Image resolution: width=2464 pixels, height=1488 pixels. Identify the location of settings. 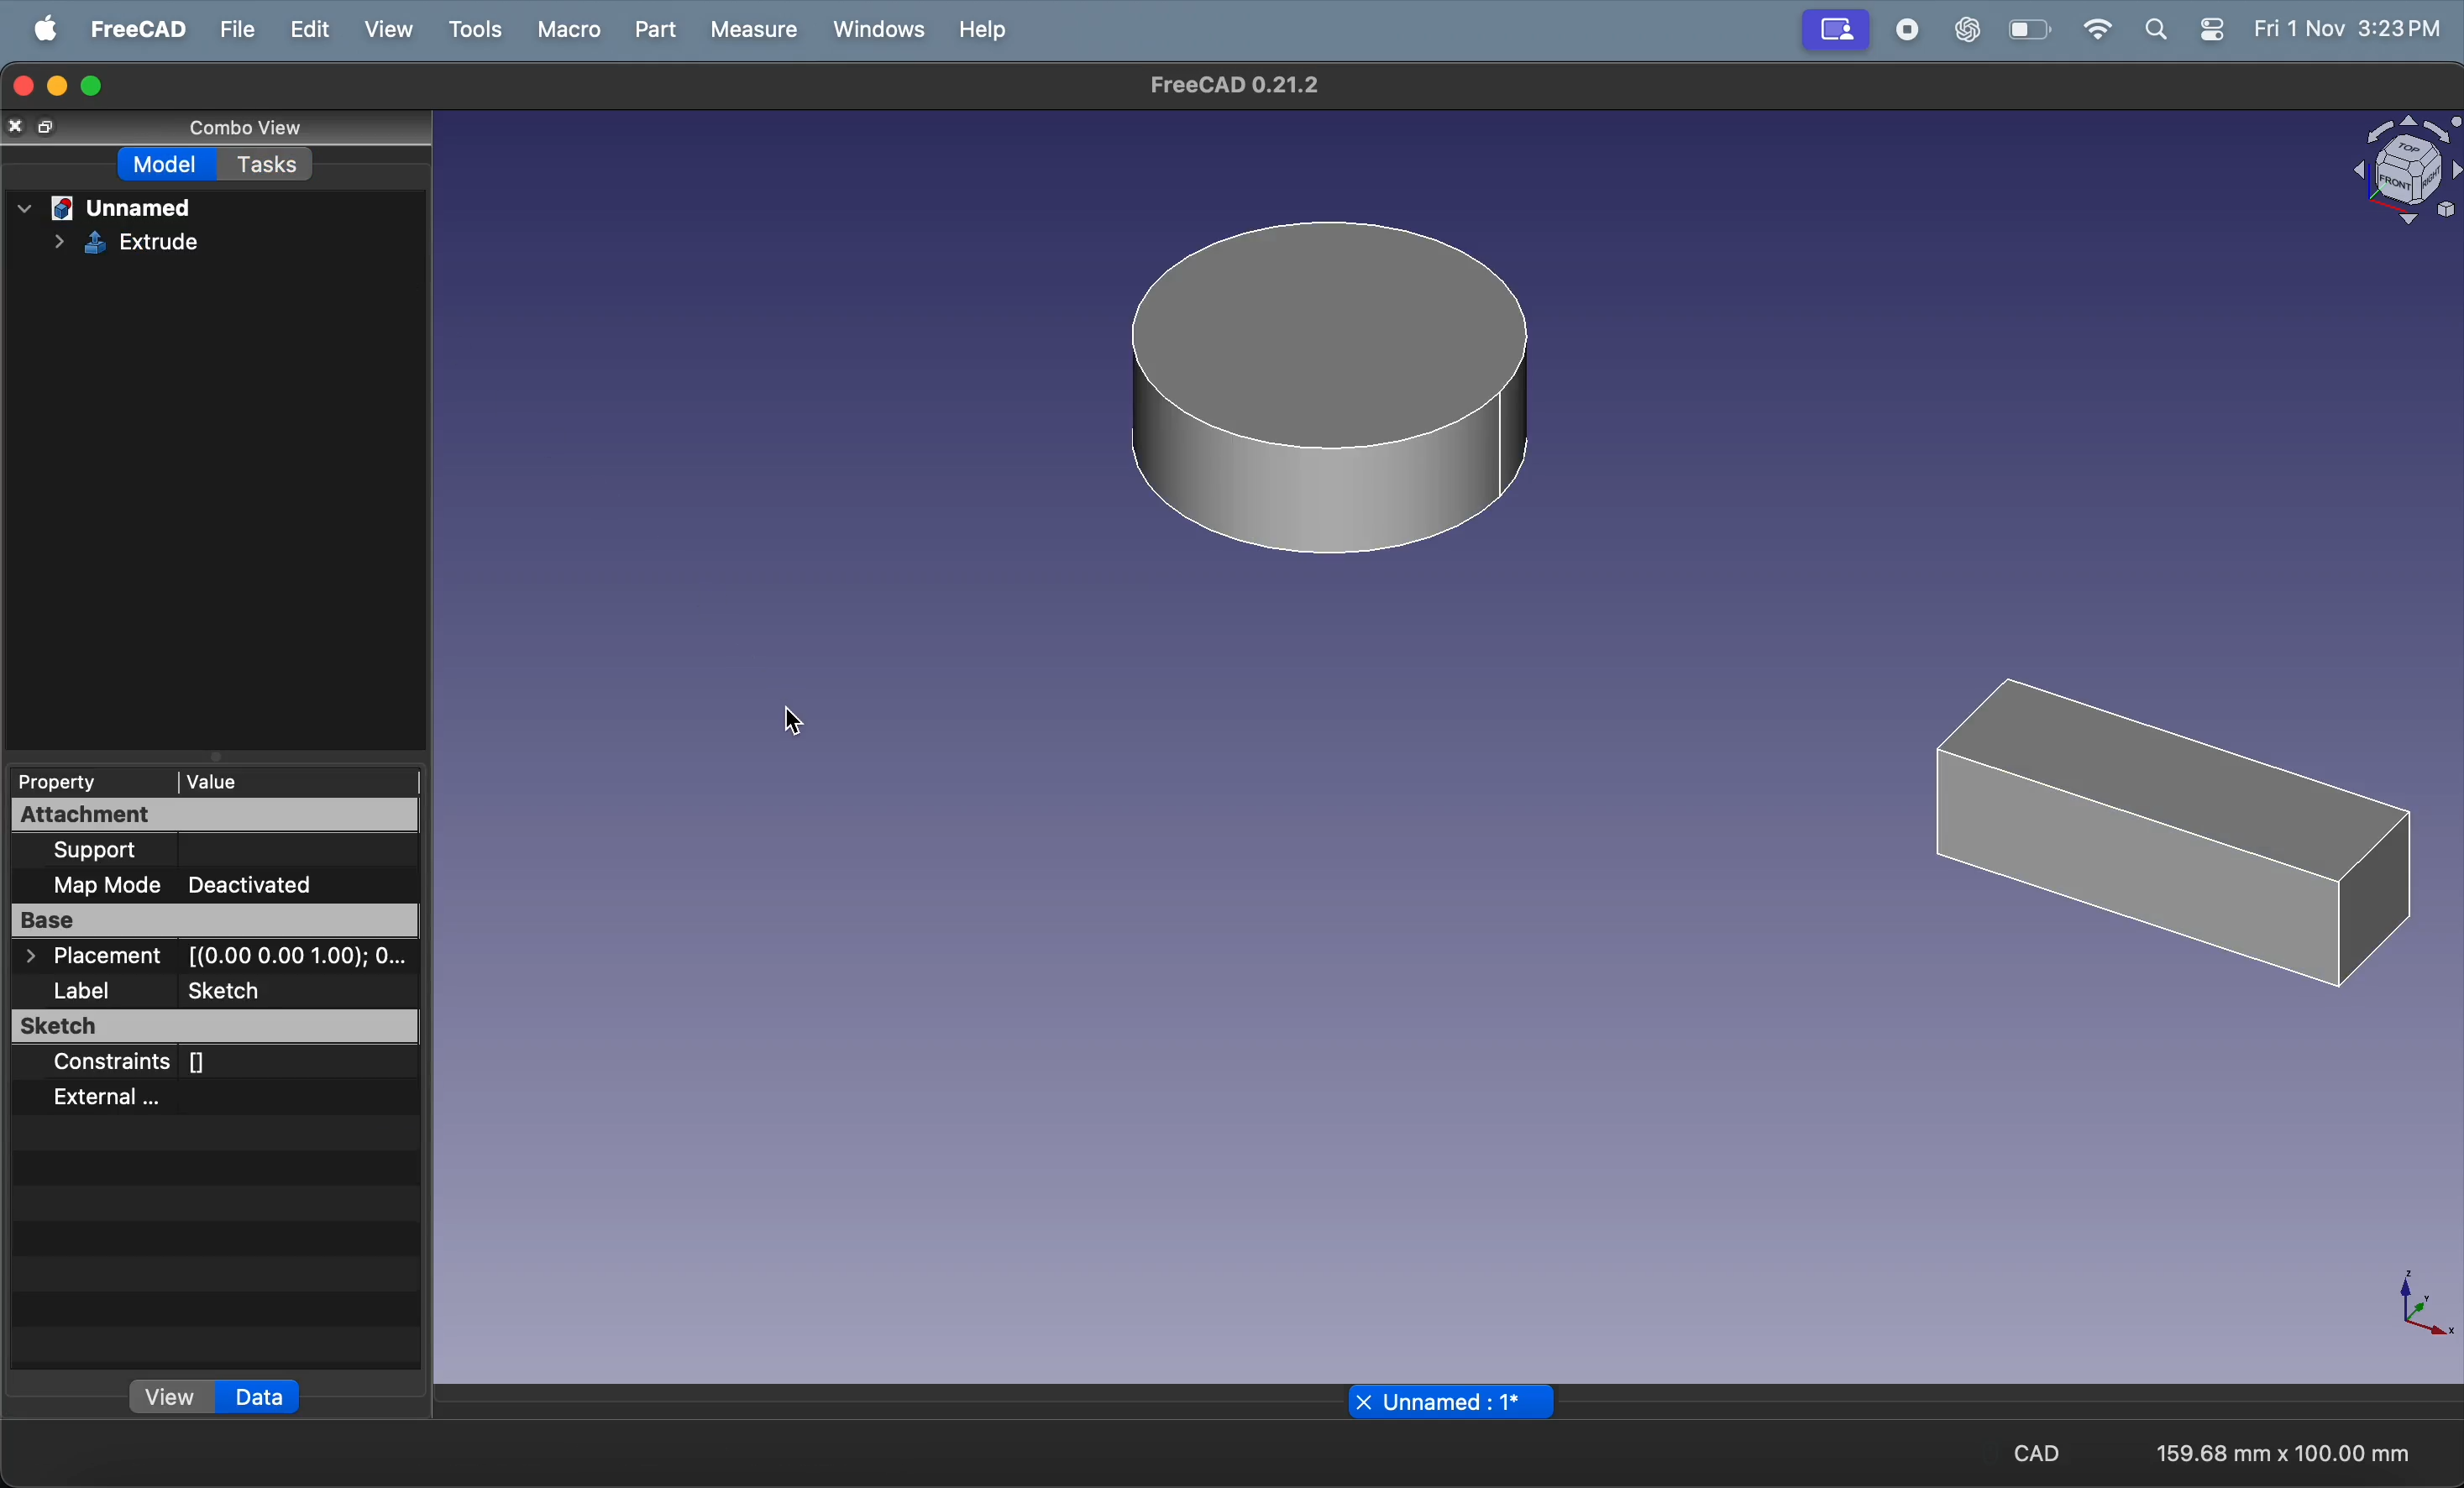
(2214, 30).